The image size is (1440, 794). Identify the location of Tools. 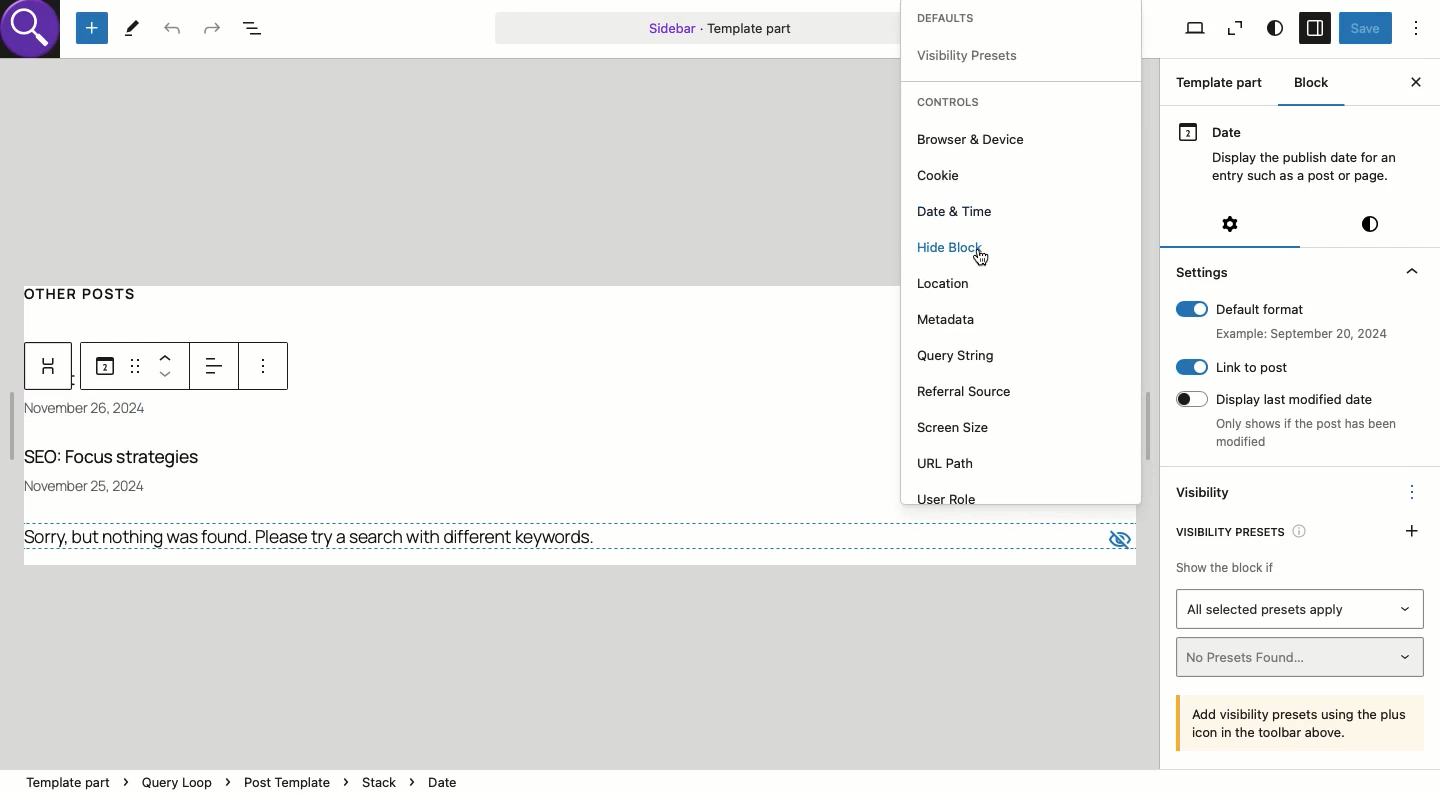
(132, 27).